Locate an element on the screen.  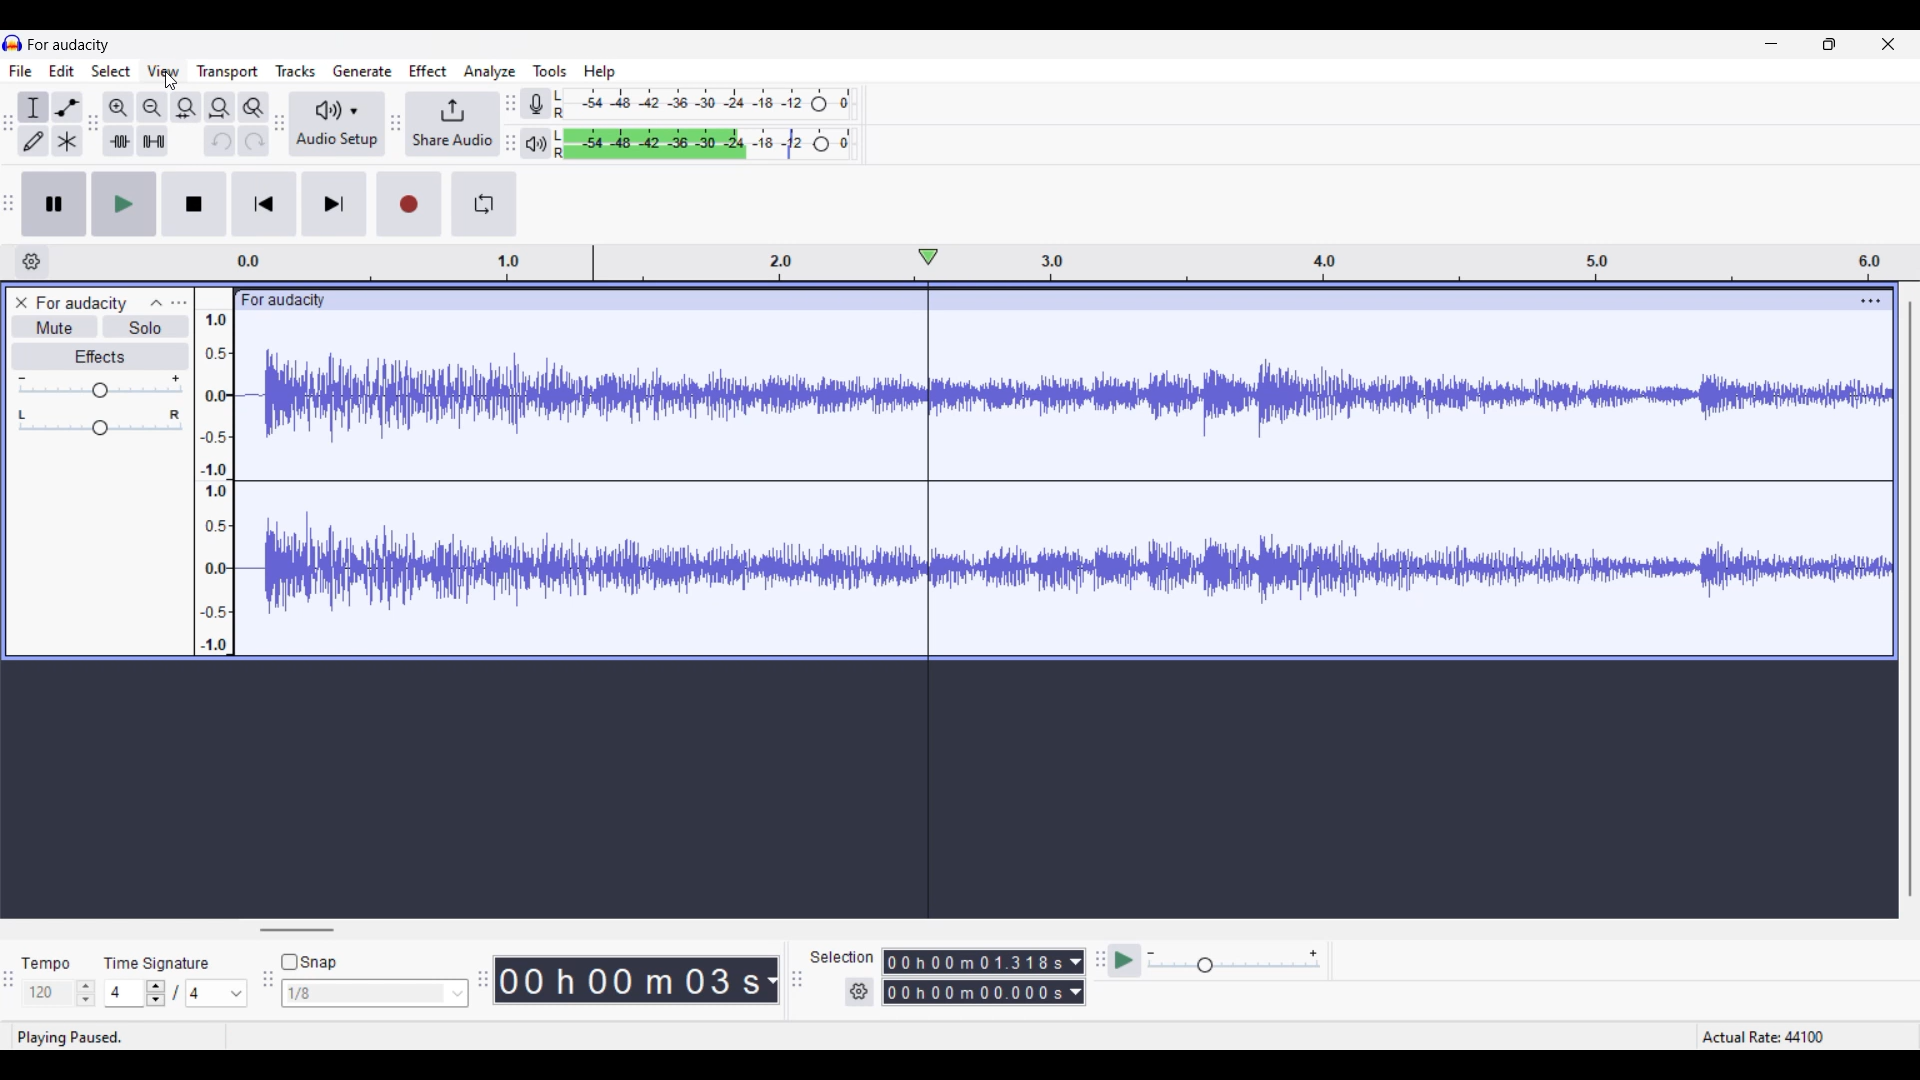
Selection duration measurement options is located at coordinates (1075, 977).